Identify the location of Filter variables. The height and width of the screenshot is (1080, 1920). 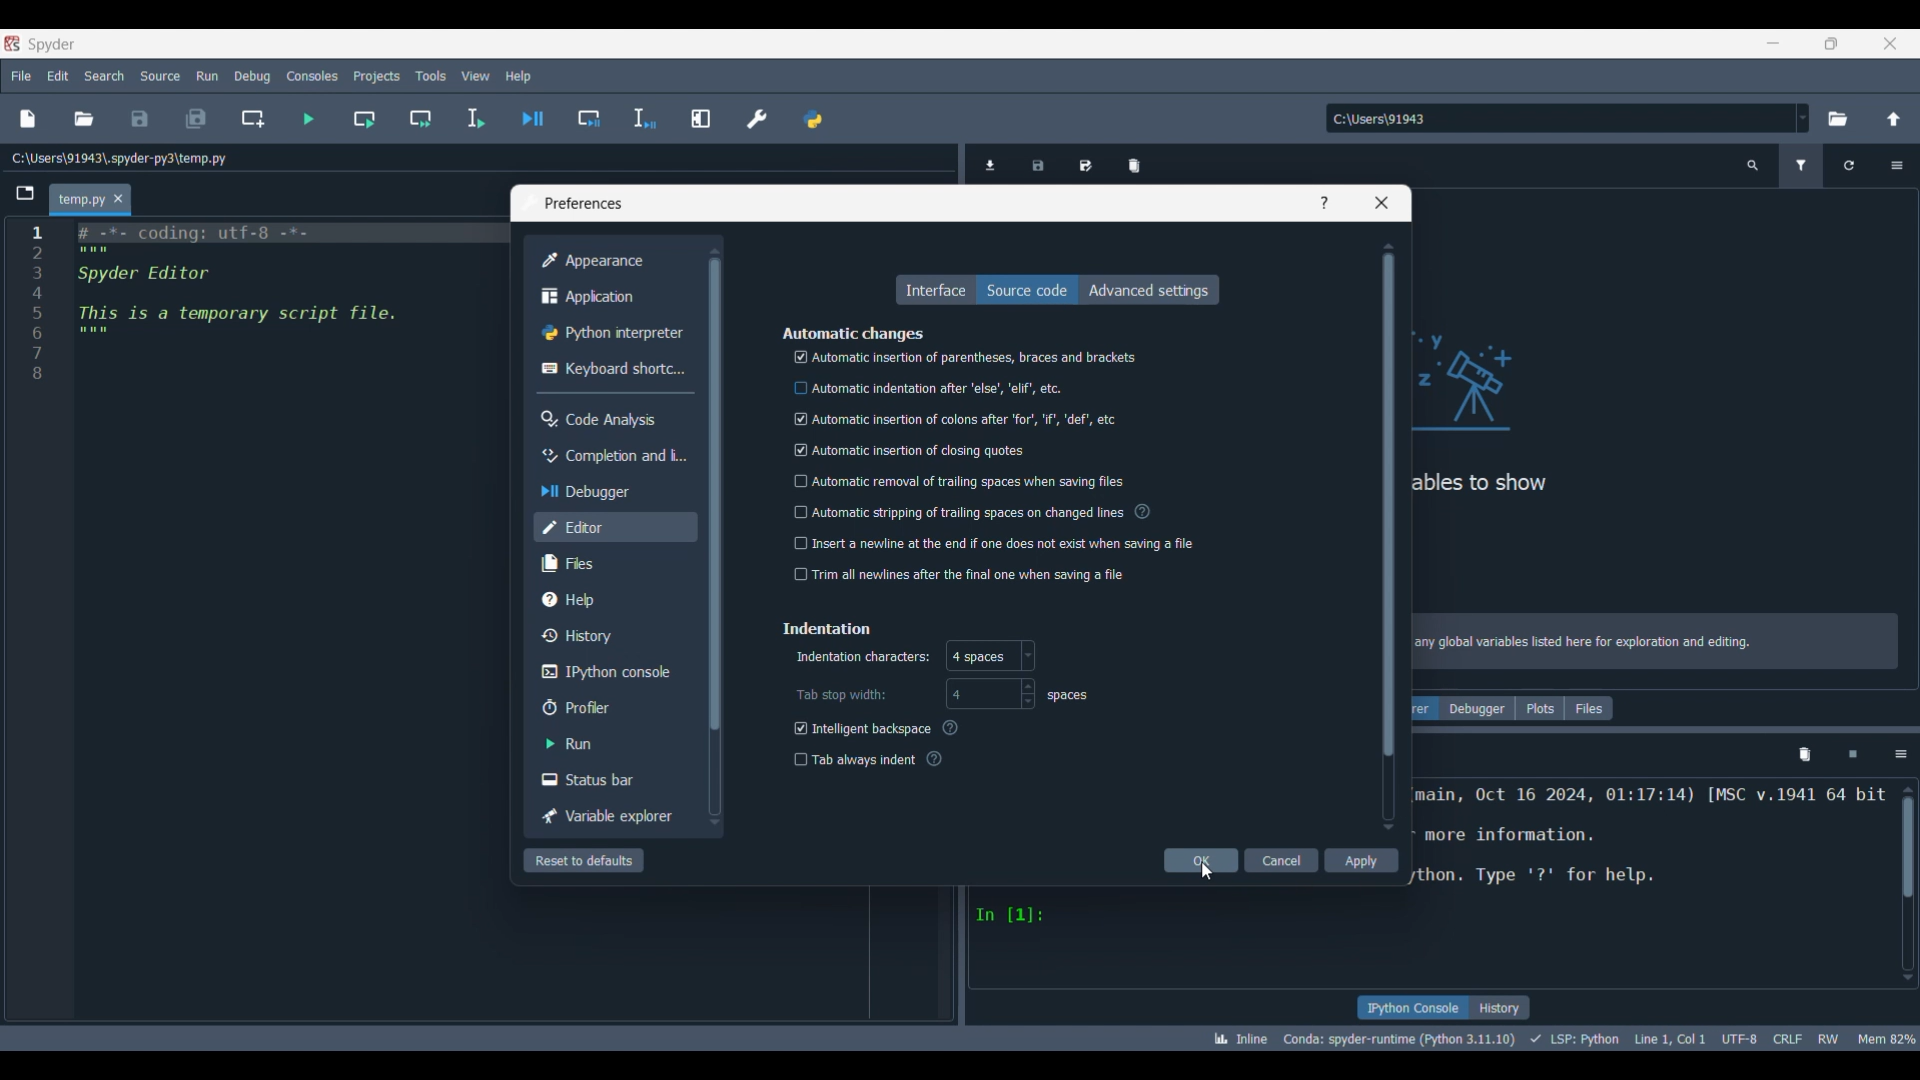
(1801, 166).